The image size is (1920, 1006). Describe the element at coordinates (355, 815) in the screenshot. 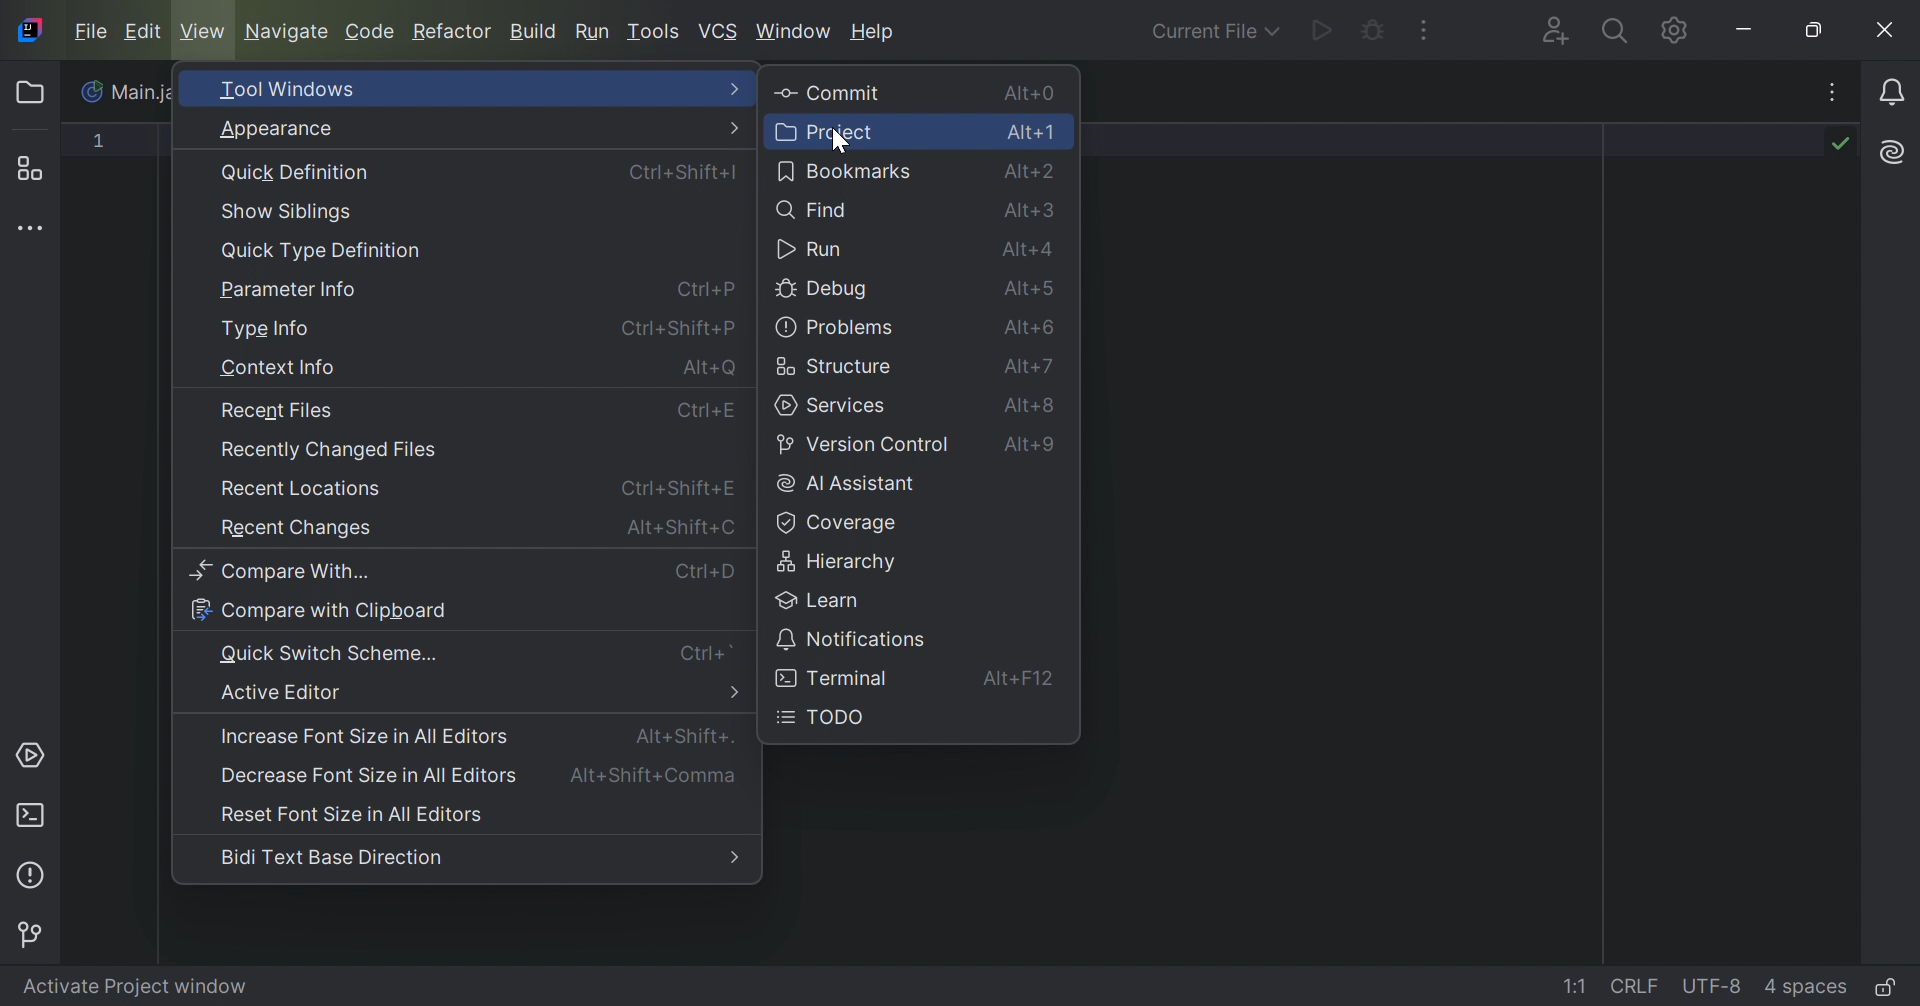

I see `Reset Font Size in All Editors` at that location.